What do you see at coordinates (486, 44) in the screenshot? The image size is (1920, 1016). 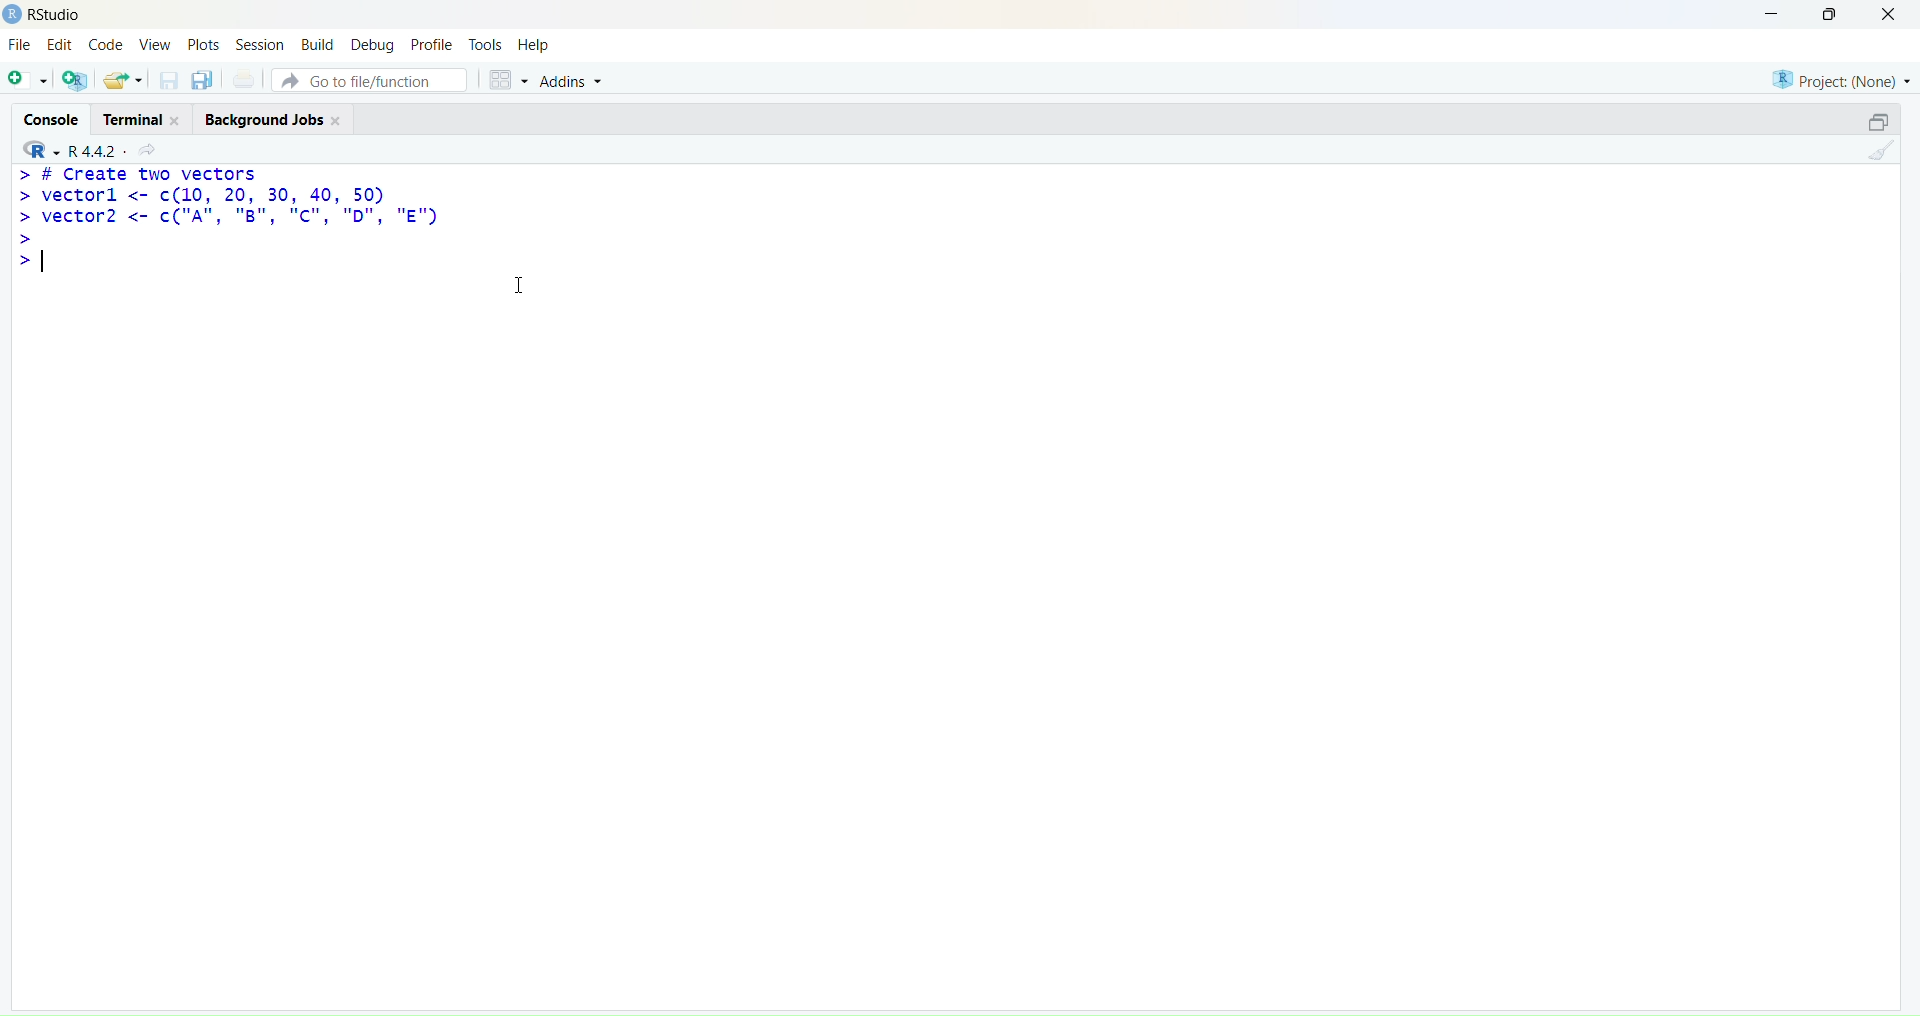 I see `Tools` at bounding box center [486, 44].